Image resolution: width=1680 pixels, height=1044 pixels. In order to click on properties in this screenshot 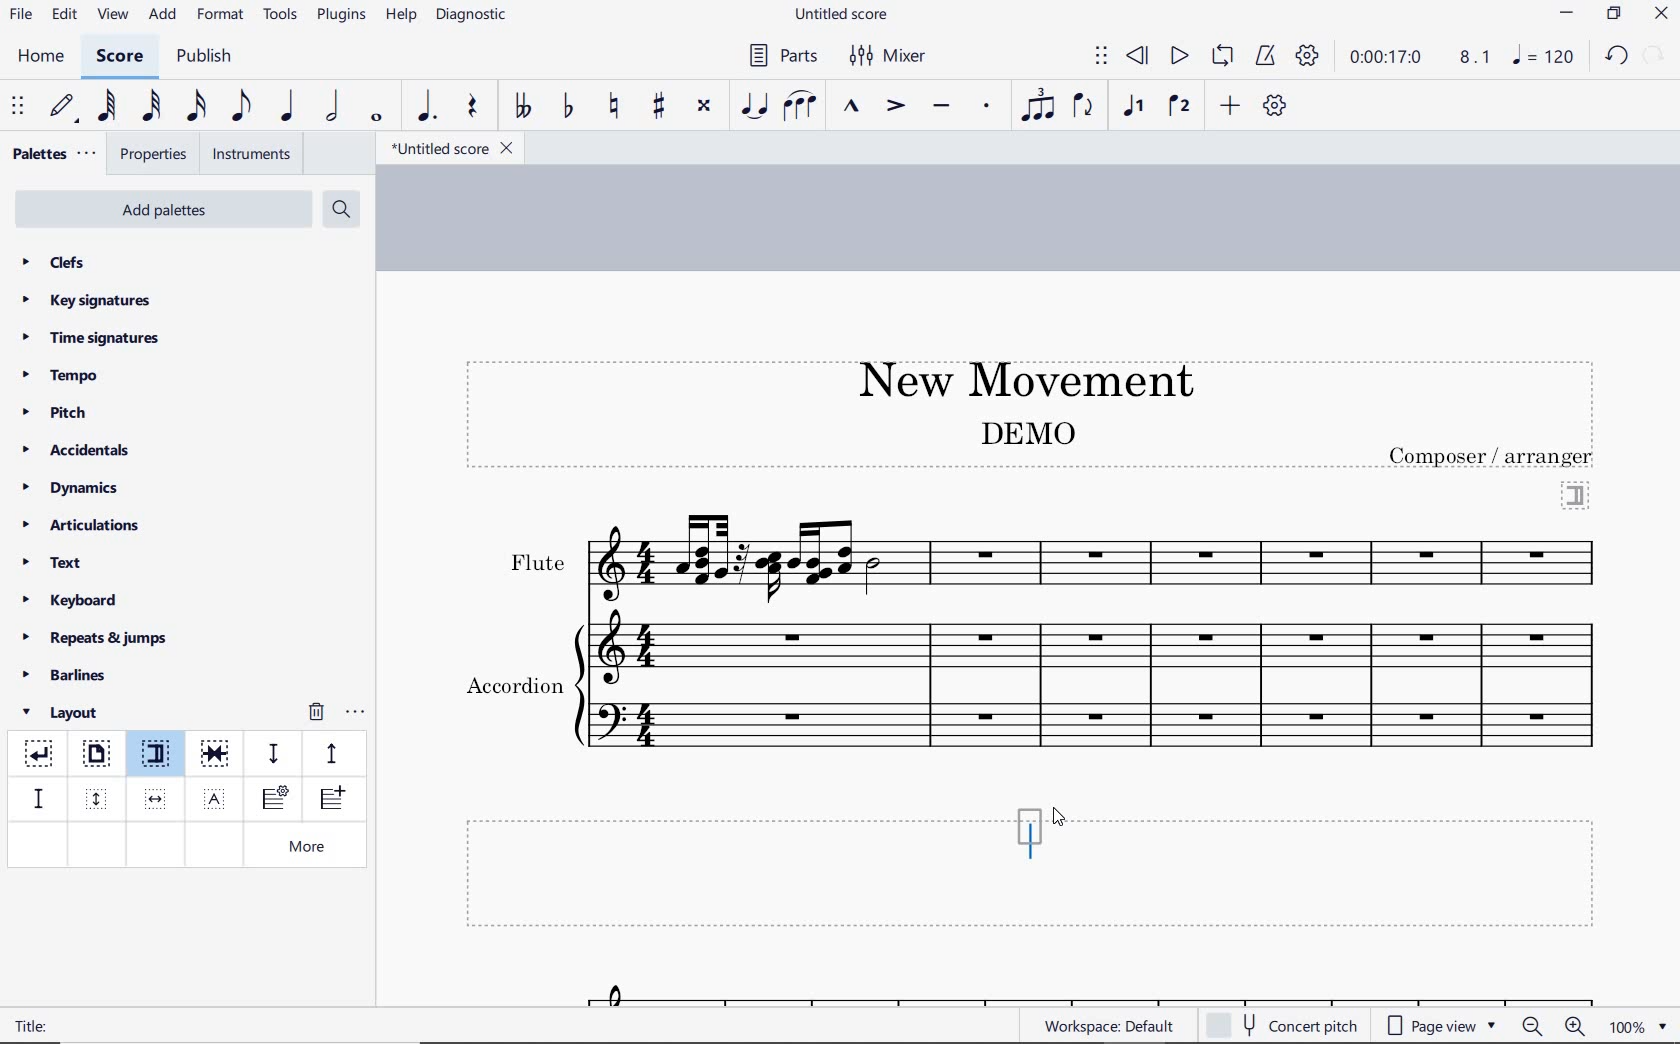, I will do `click(155, 156)`.